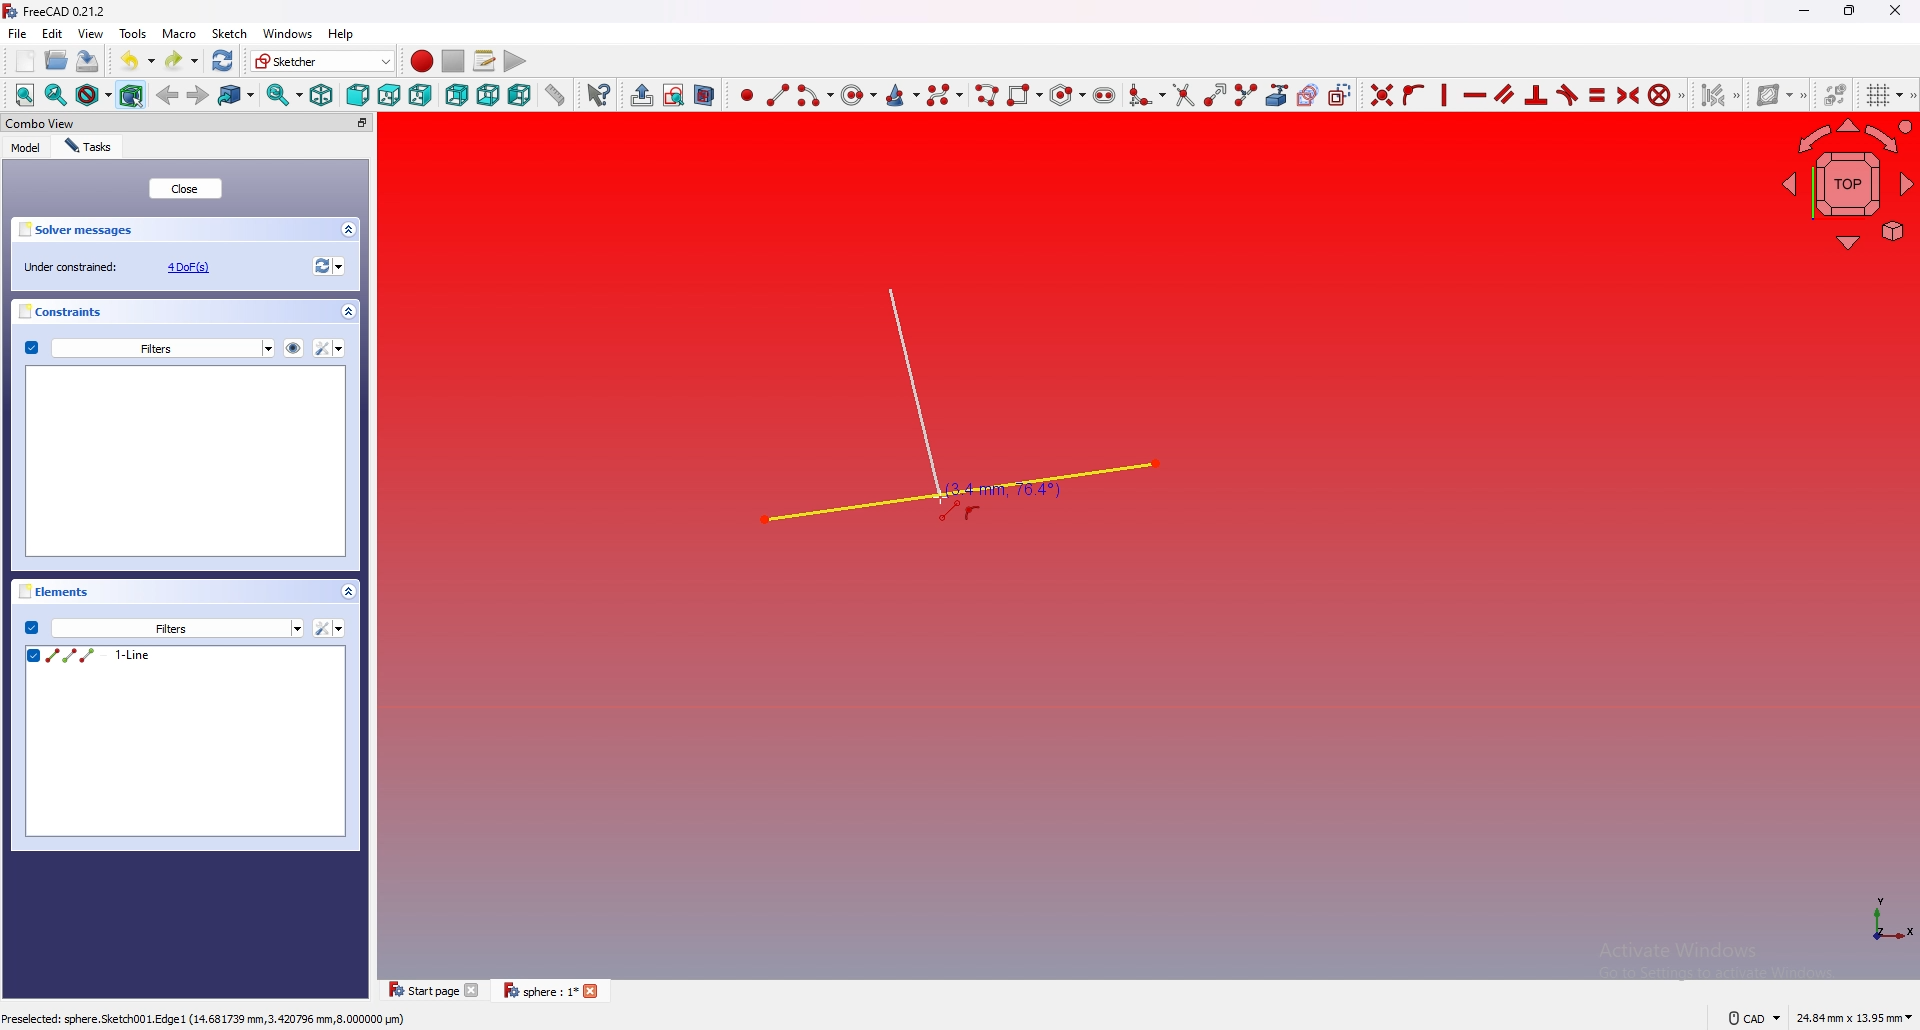  Describe the element at coordinates (638, 94) in the screenshot. I see `Leave sketch` at that location.